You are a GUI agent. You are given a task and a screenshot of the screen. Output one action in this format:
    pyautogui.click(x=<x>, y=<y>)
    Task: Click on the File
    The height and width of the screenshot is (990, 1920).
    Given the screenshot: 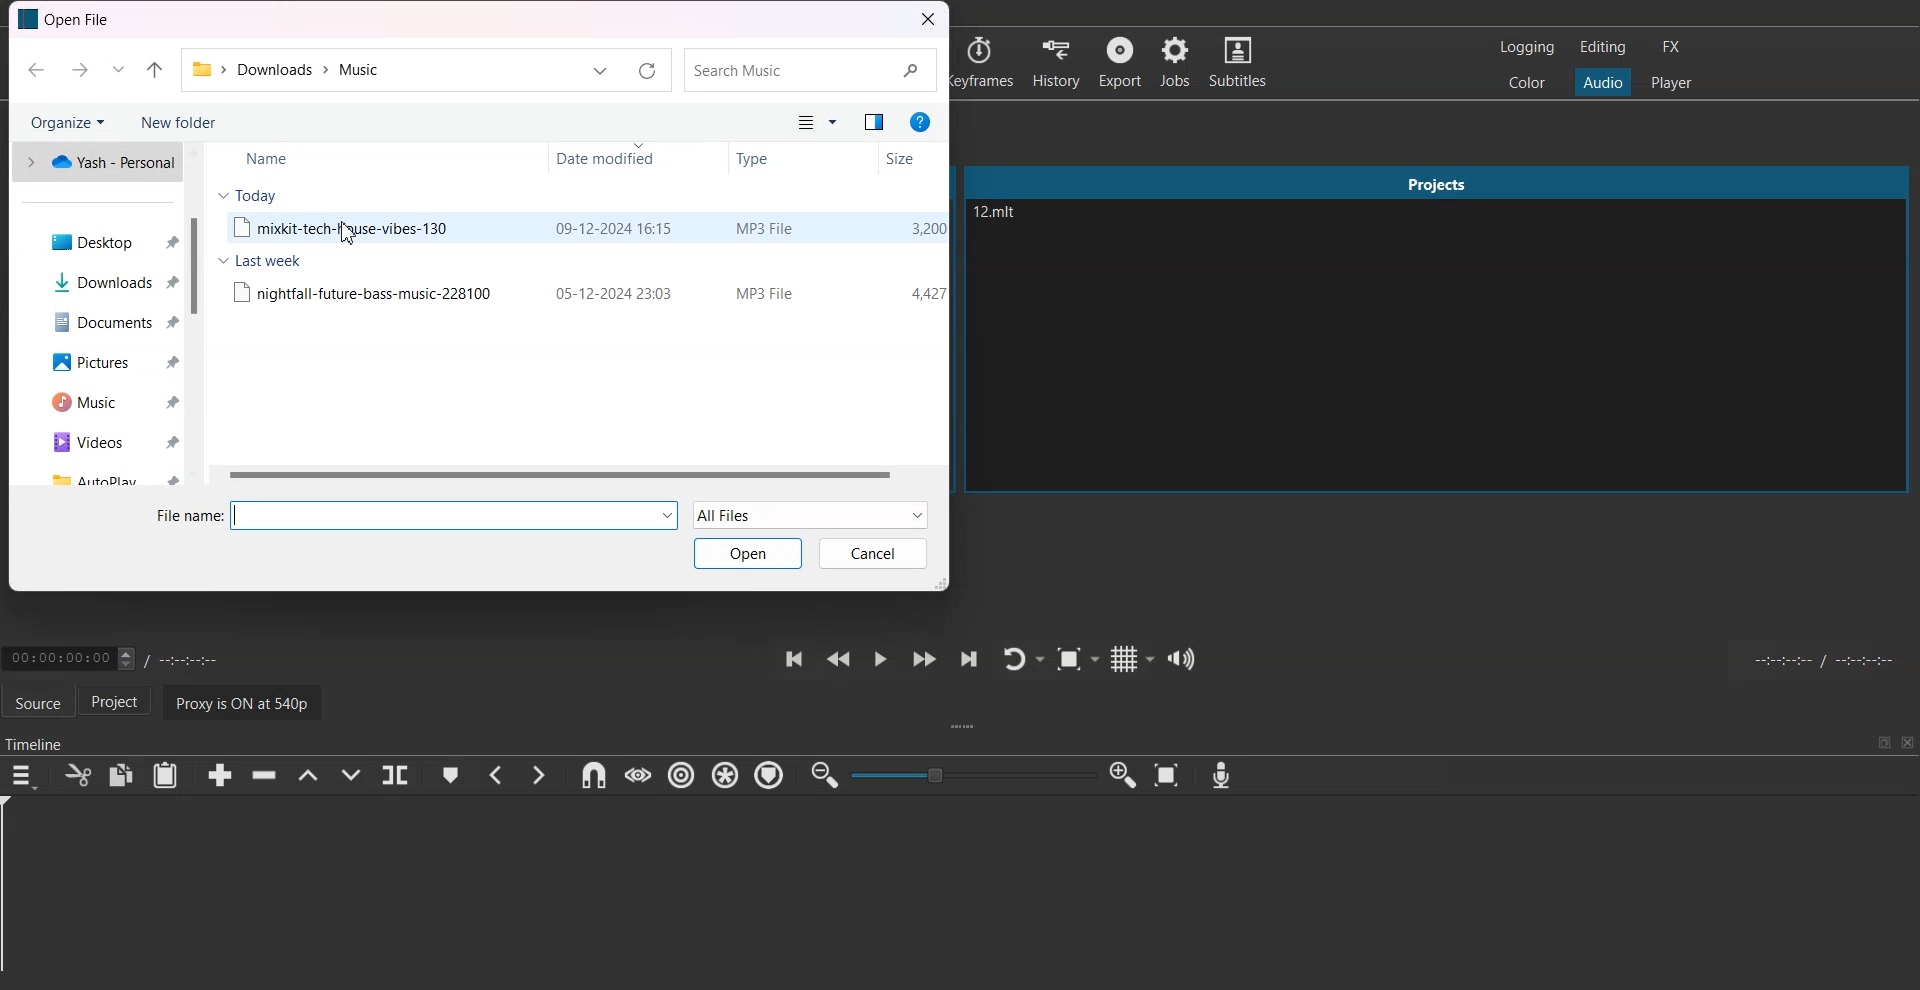 What is the action you would take?
    pyautogui.click(x=584, y=230)
    